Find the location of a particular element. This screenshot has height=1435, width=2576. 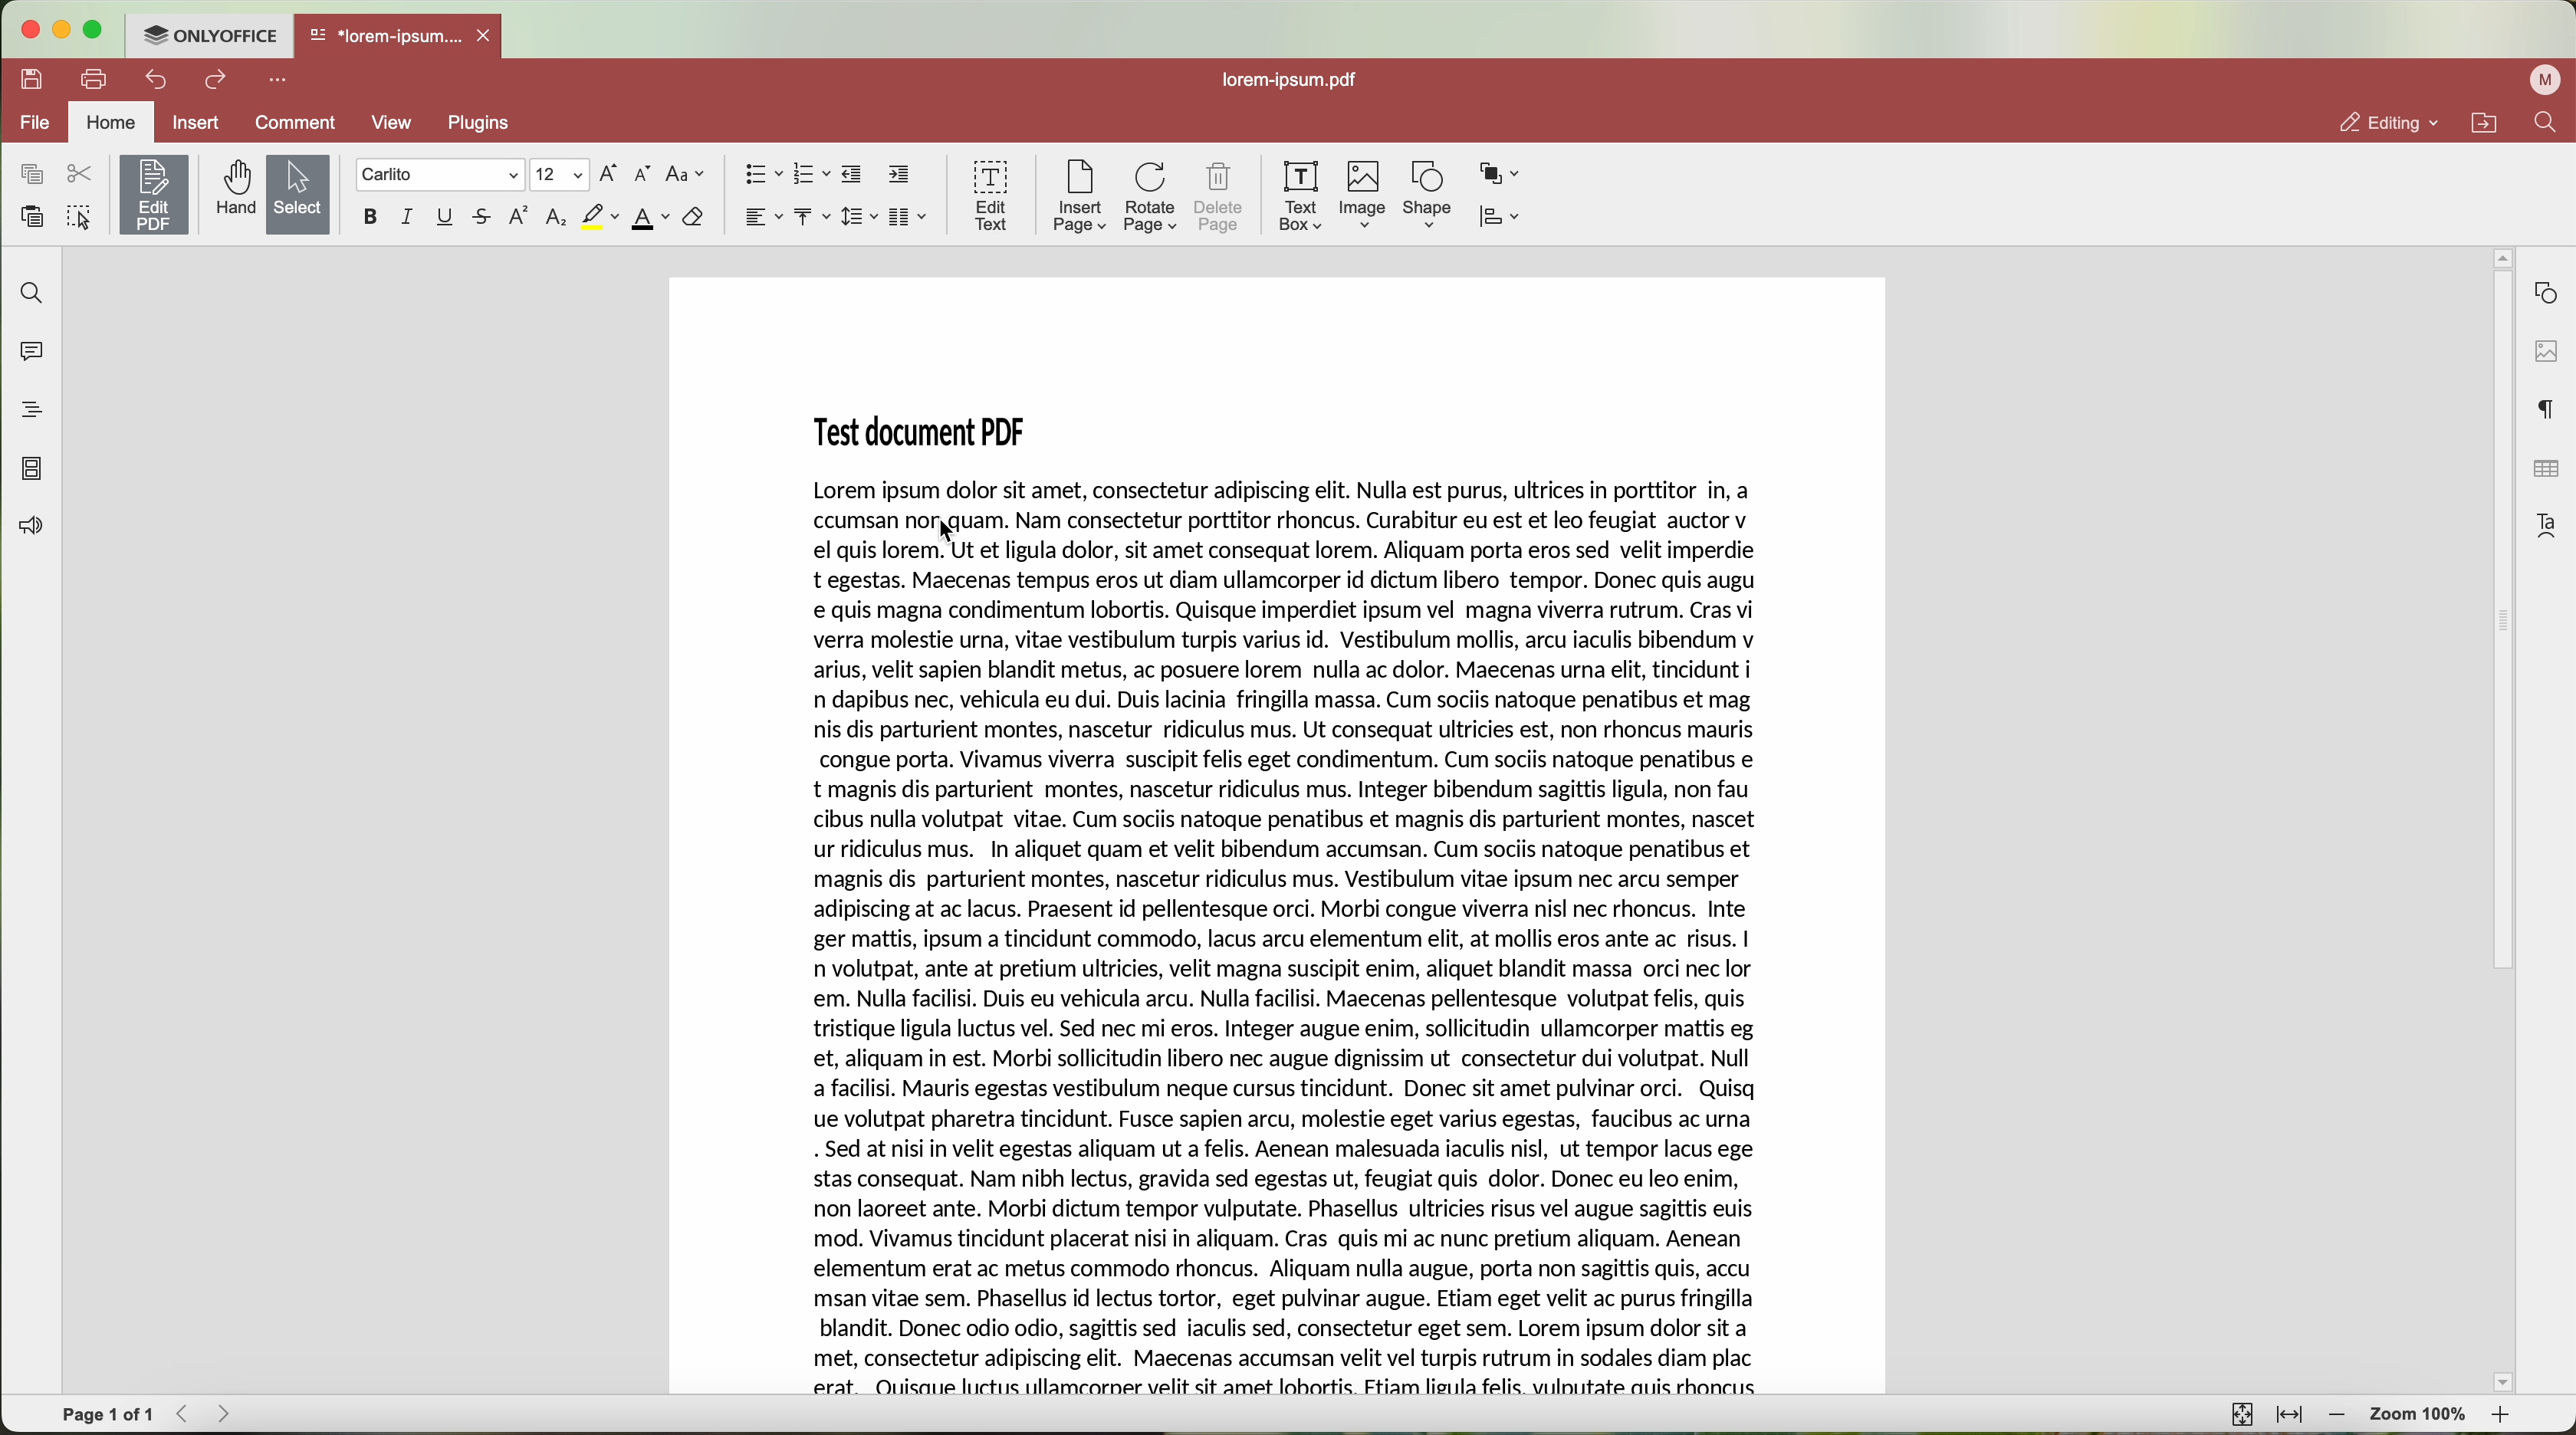

open file is located at coordinates (399, 38).